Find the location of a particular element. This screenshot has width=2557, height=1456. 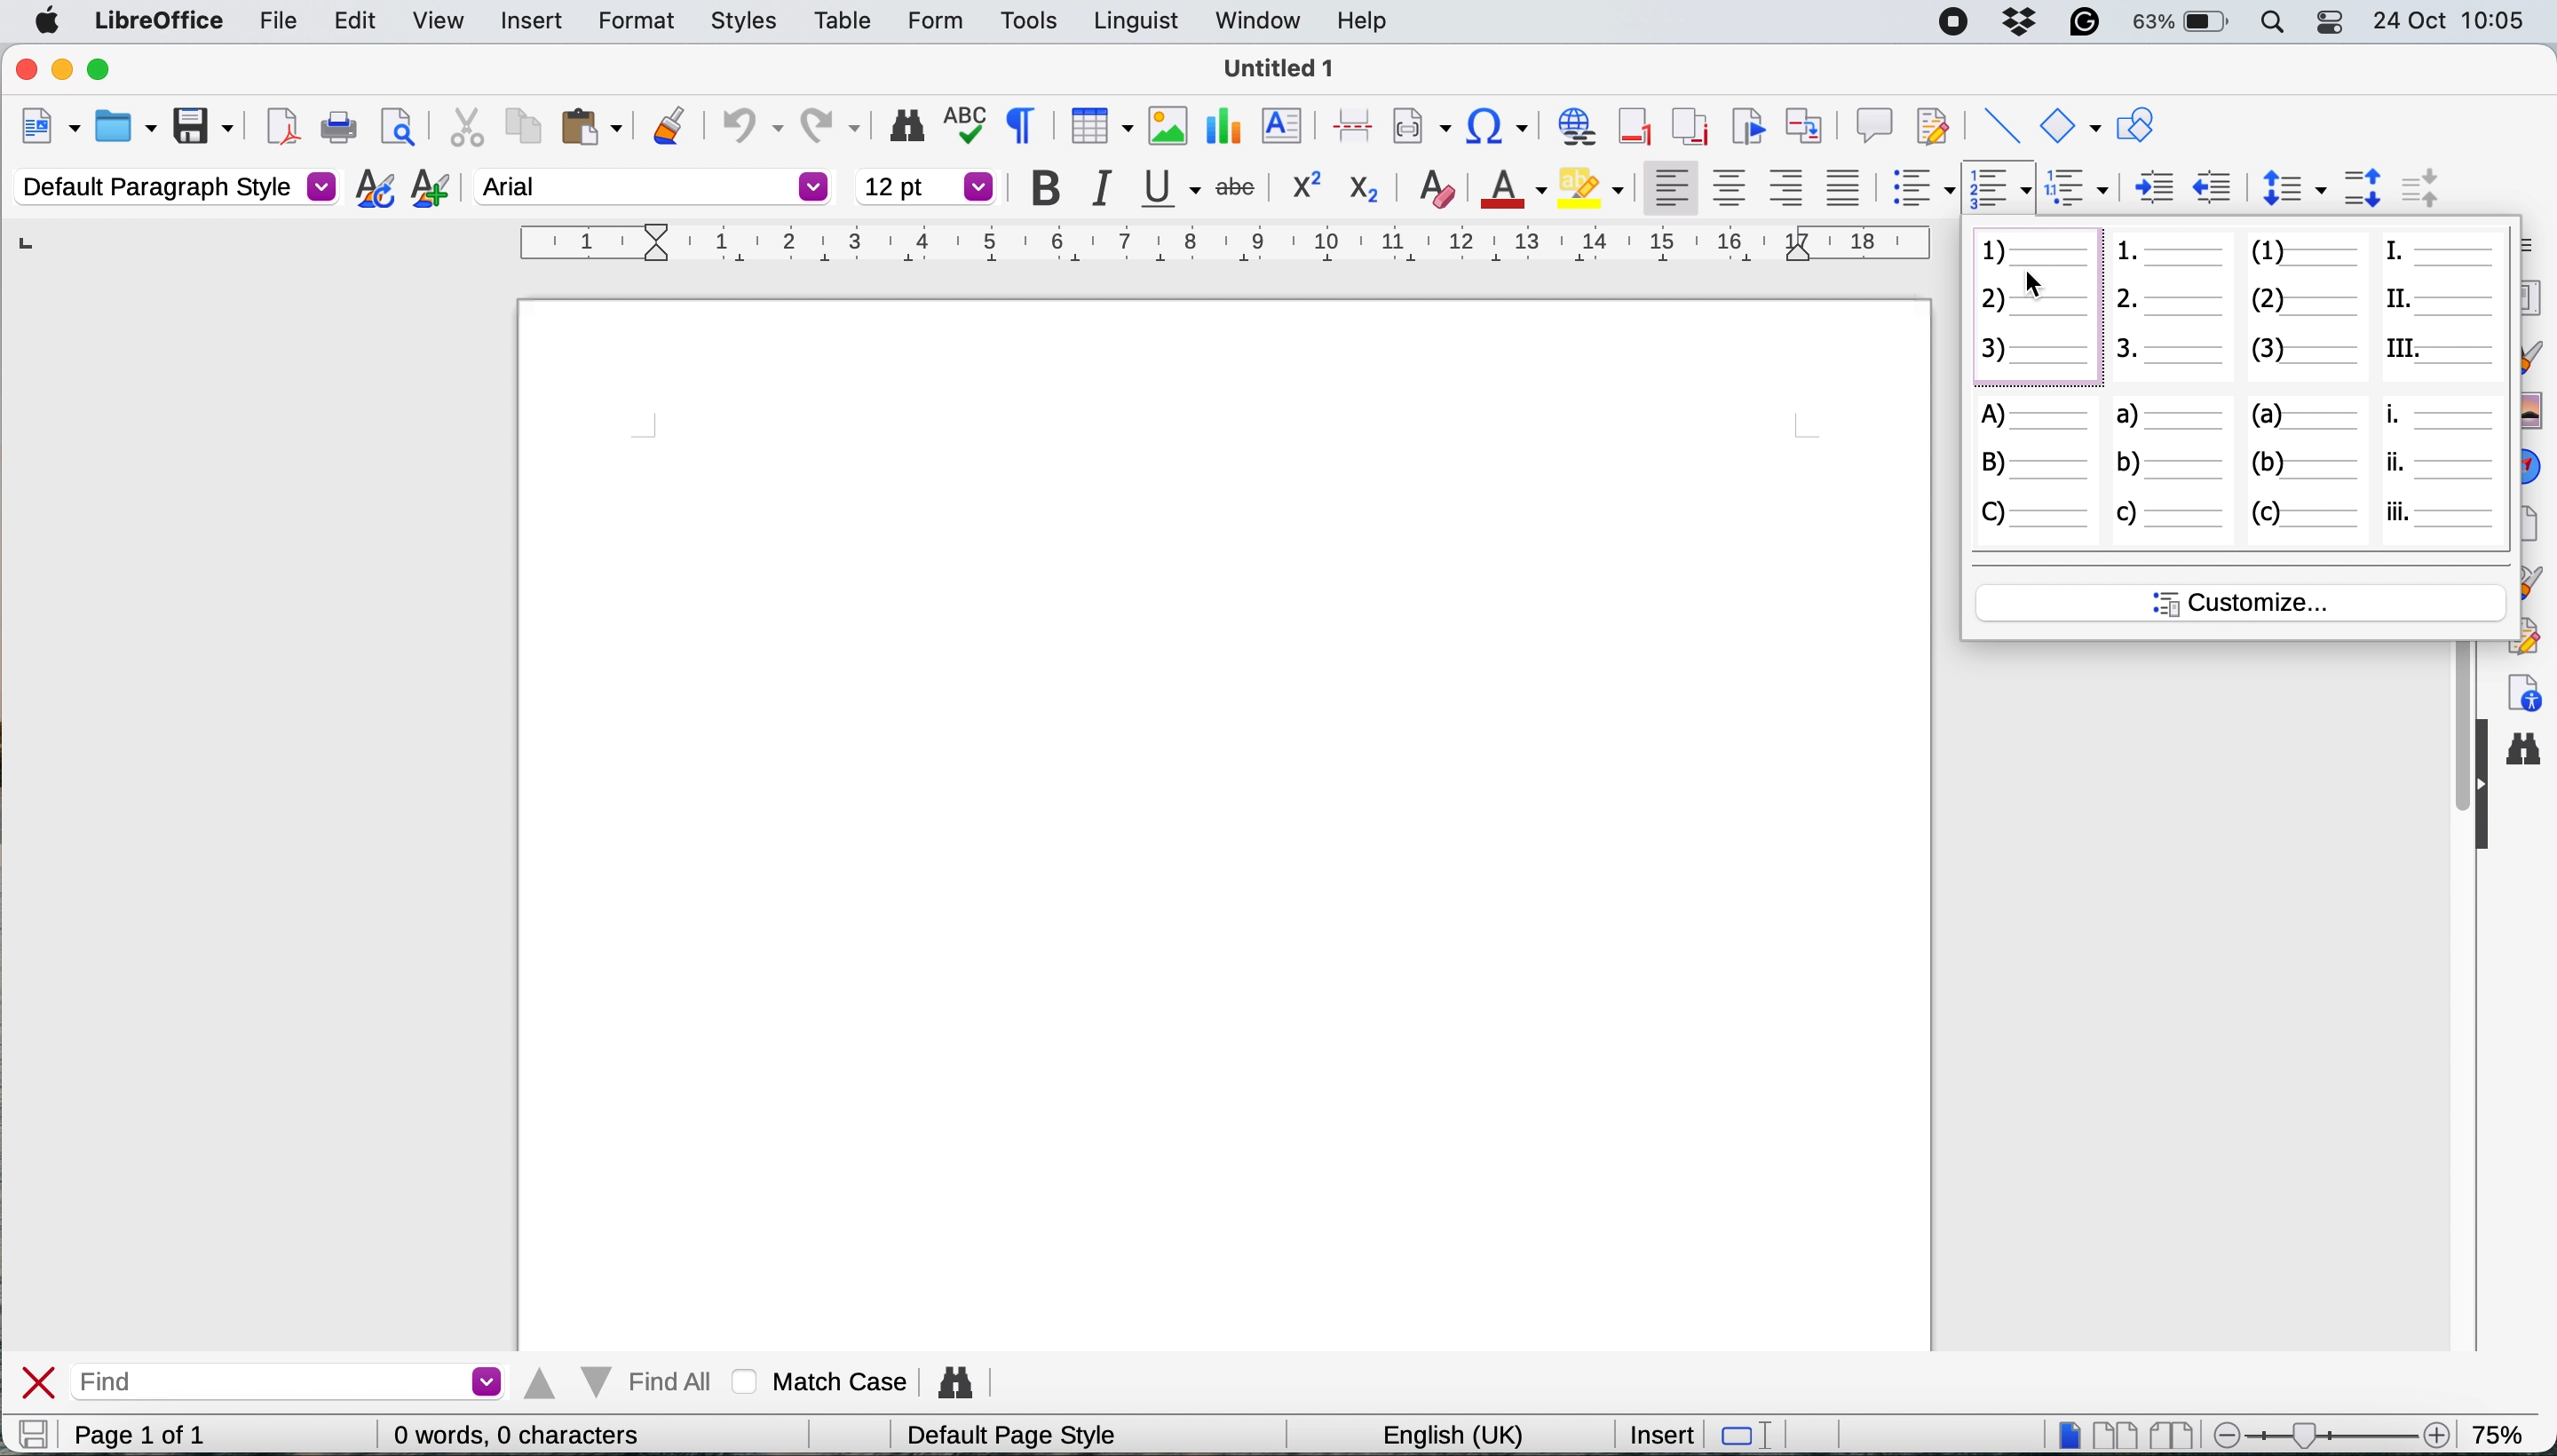

insert line is located at coordinates (1998, 127).